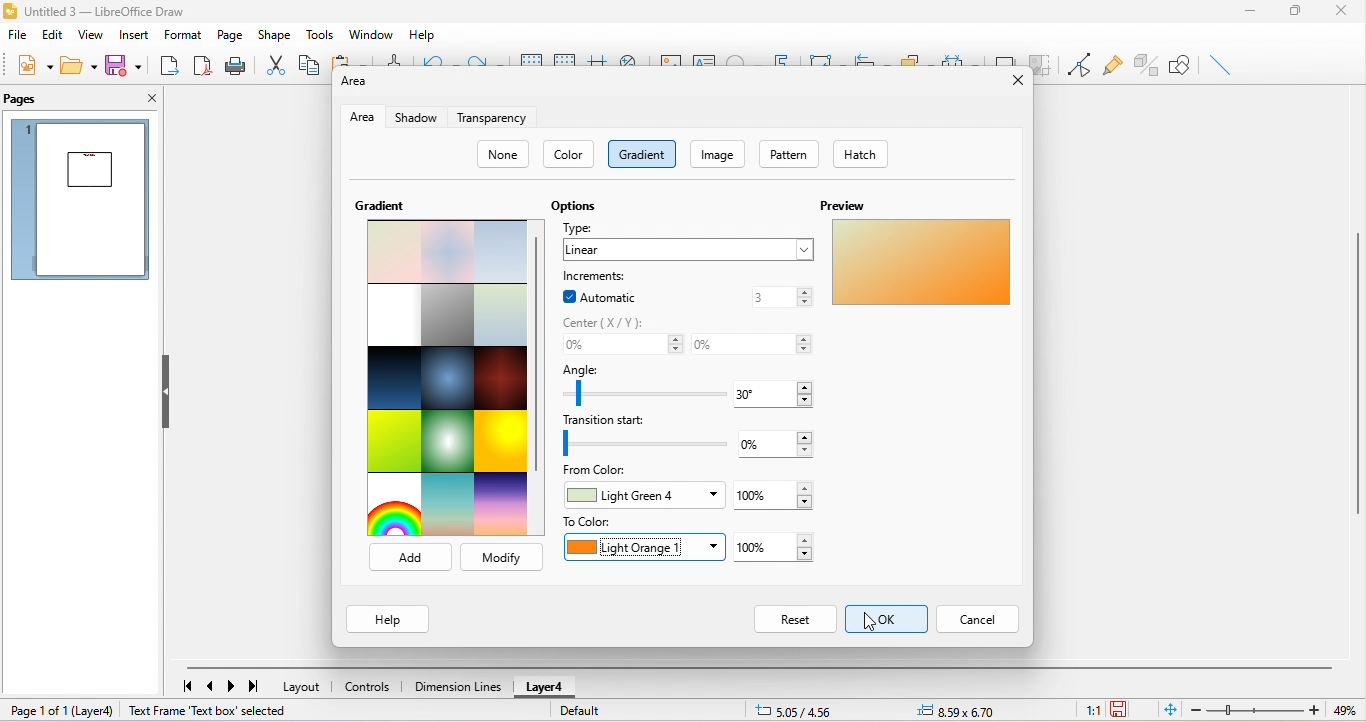 This screenshot has height=722, width=1366. Describe the element at coordinates (277, 66) in the screenshot. I see `cut` at that location.